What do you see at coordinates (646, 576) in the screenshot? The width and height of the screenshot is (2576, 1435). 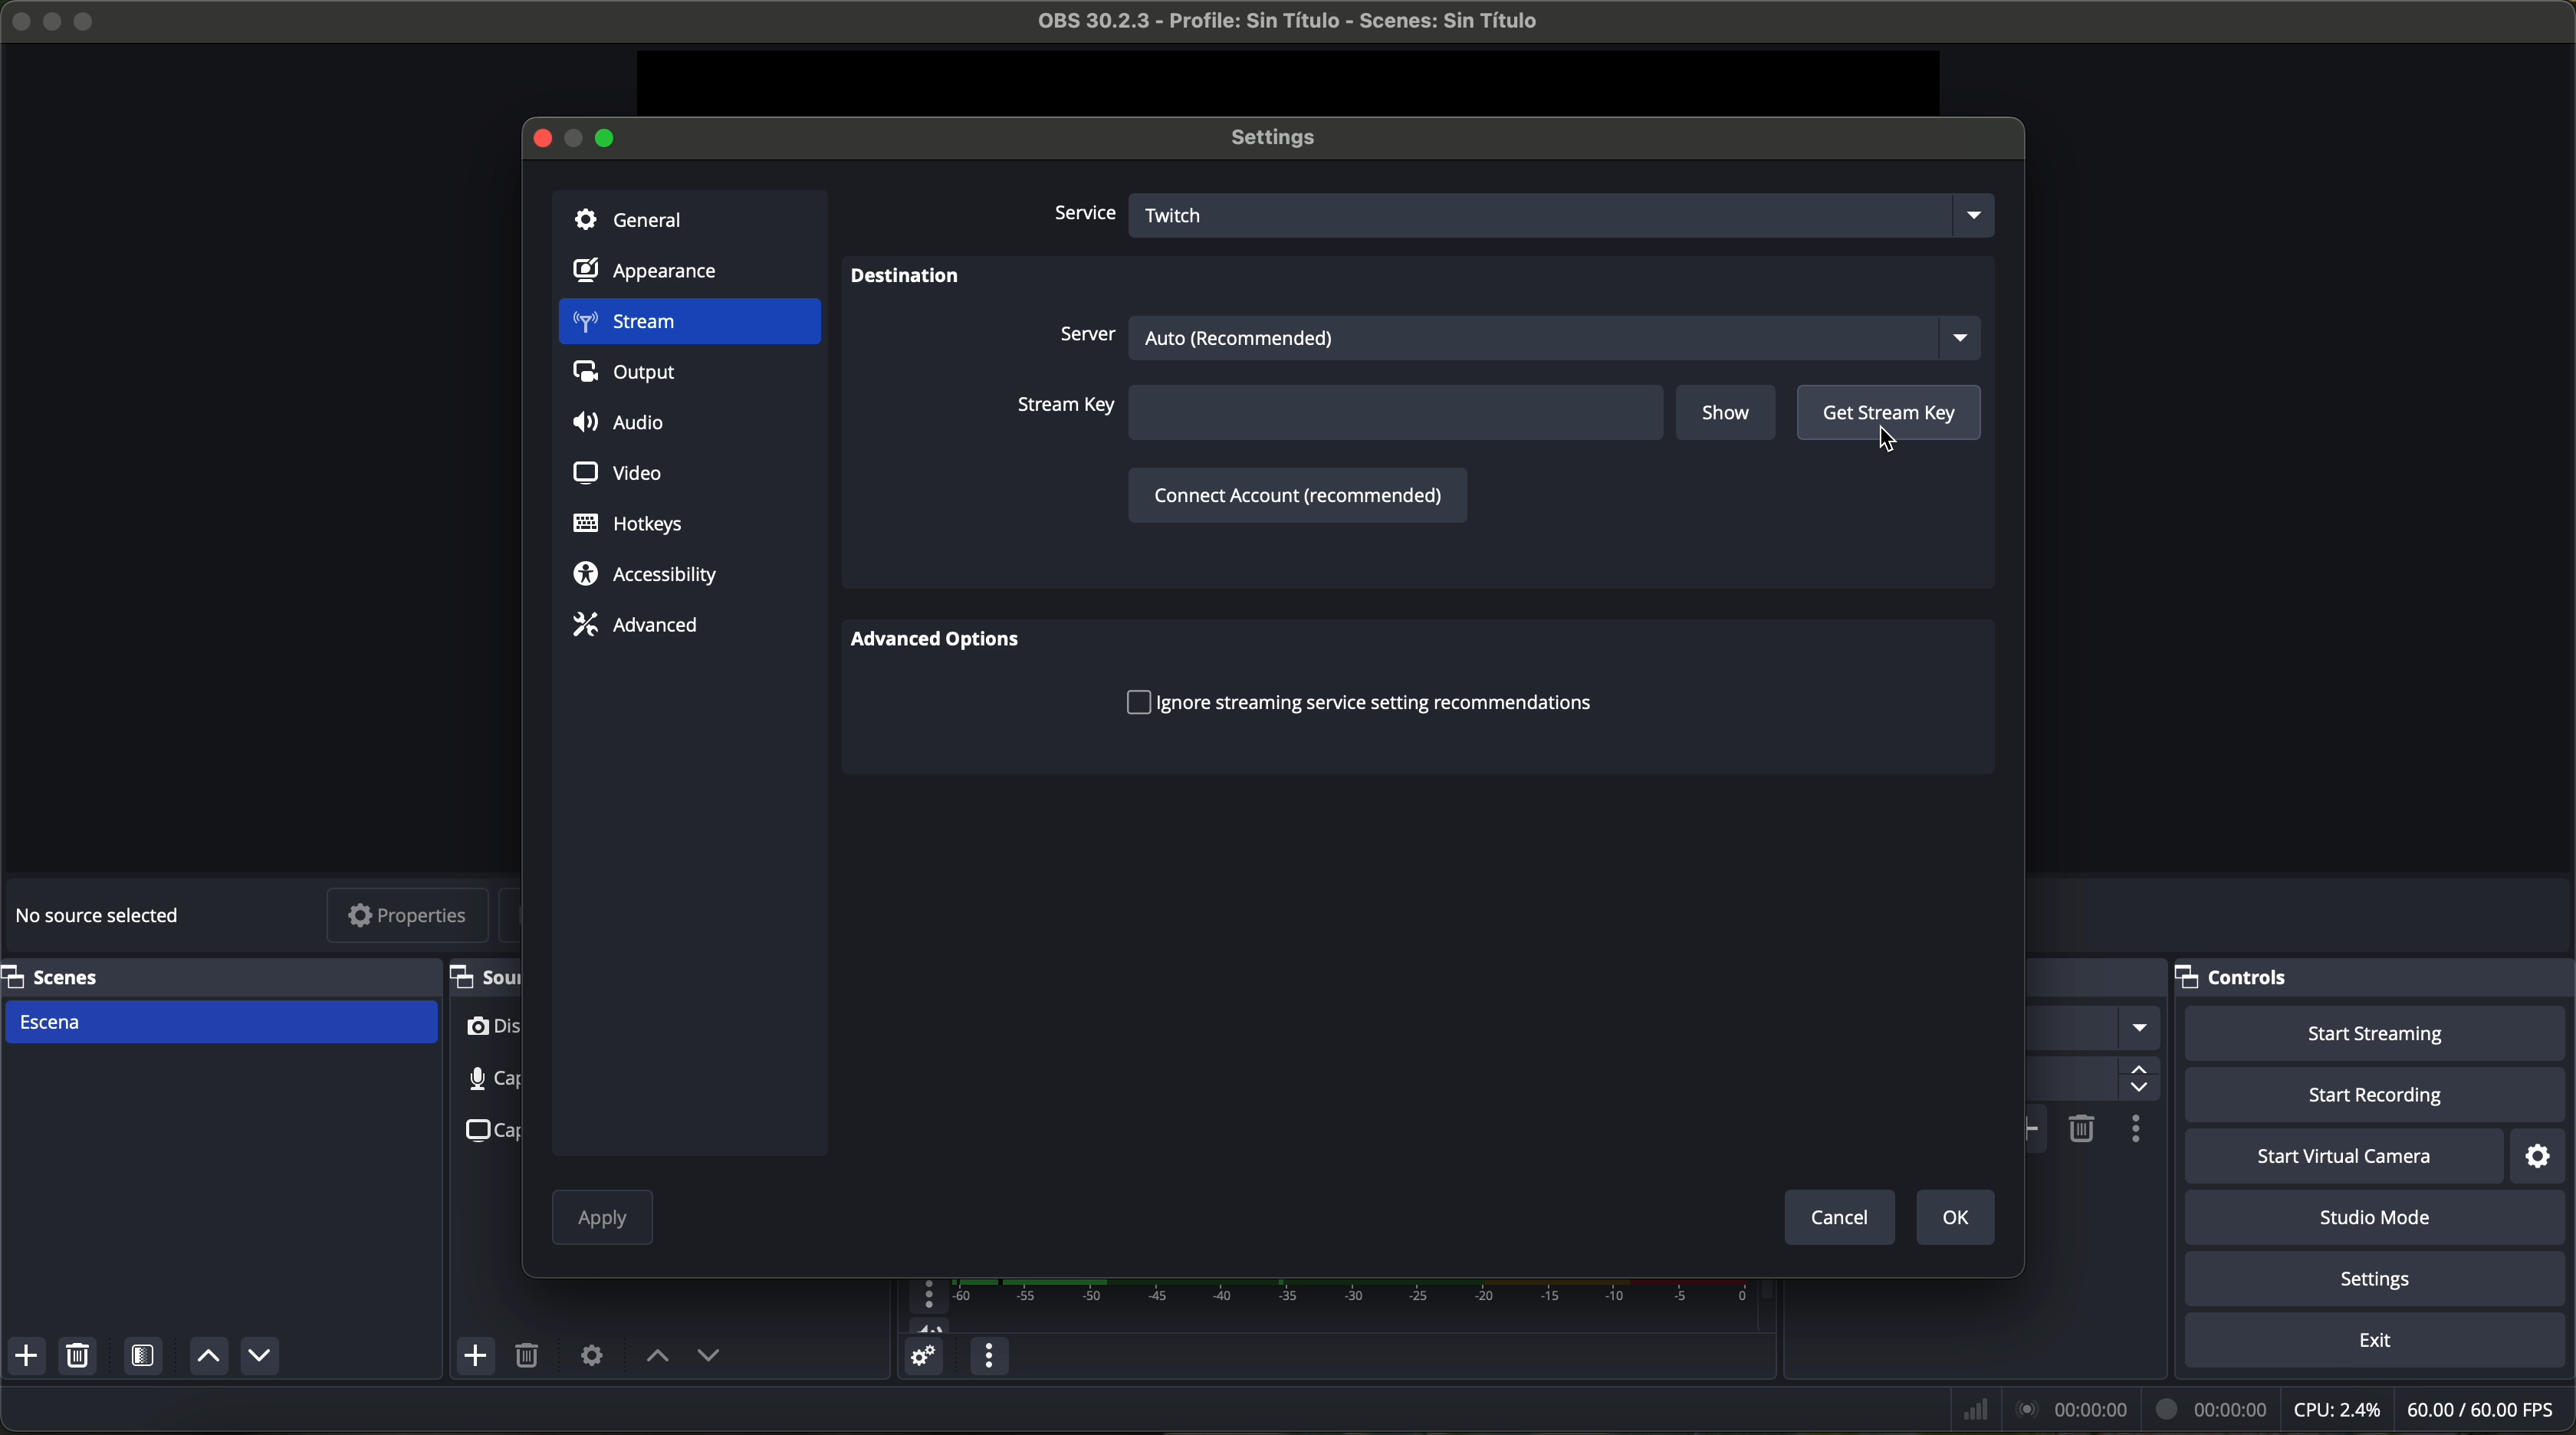 I see `accessibility` at bounding box center [646, 576].